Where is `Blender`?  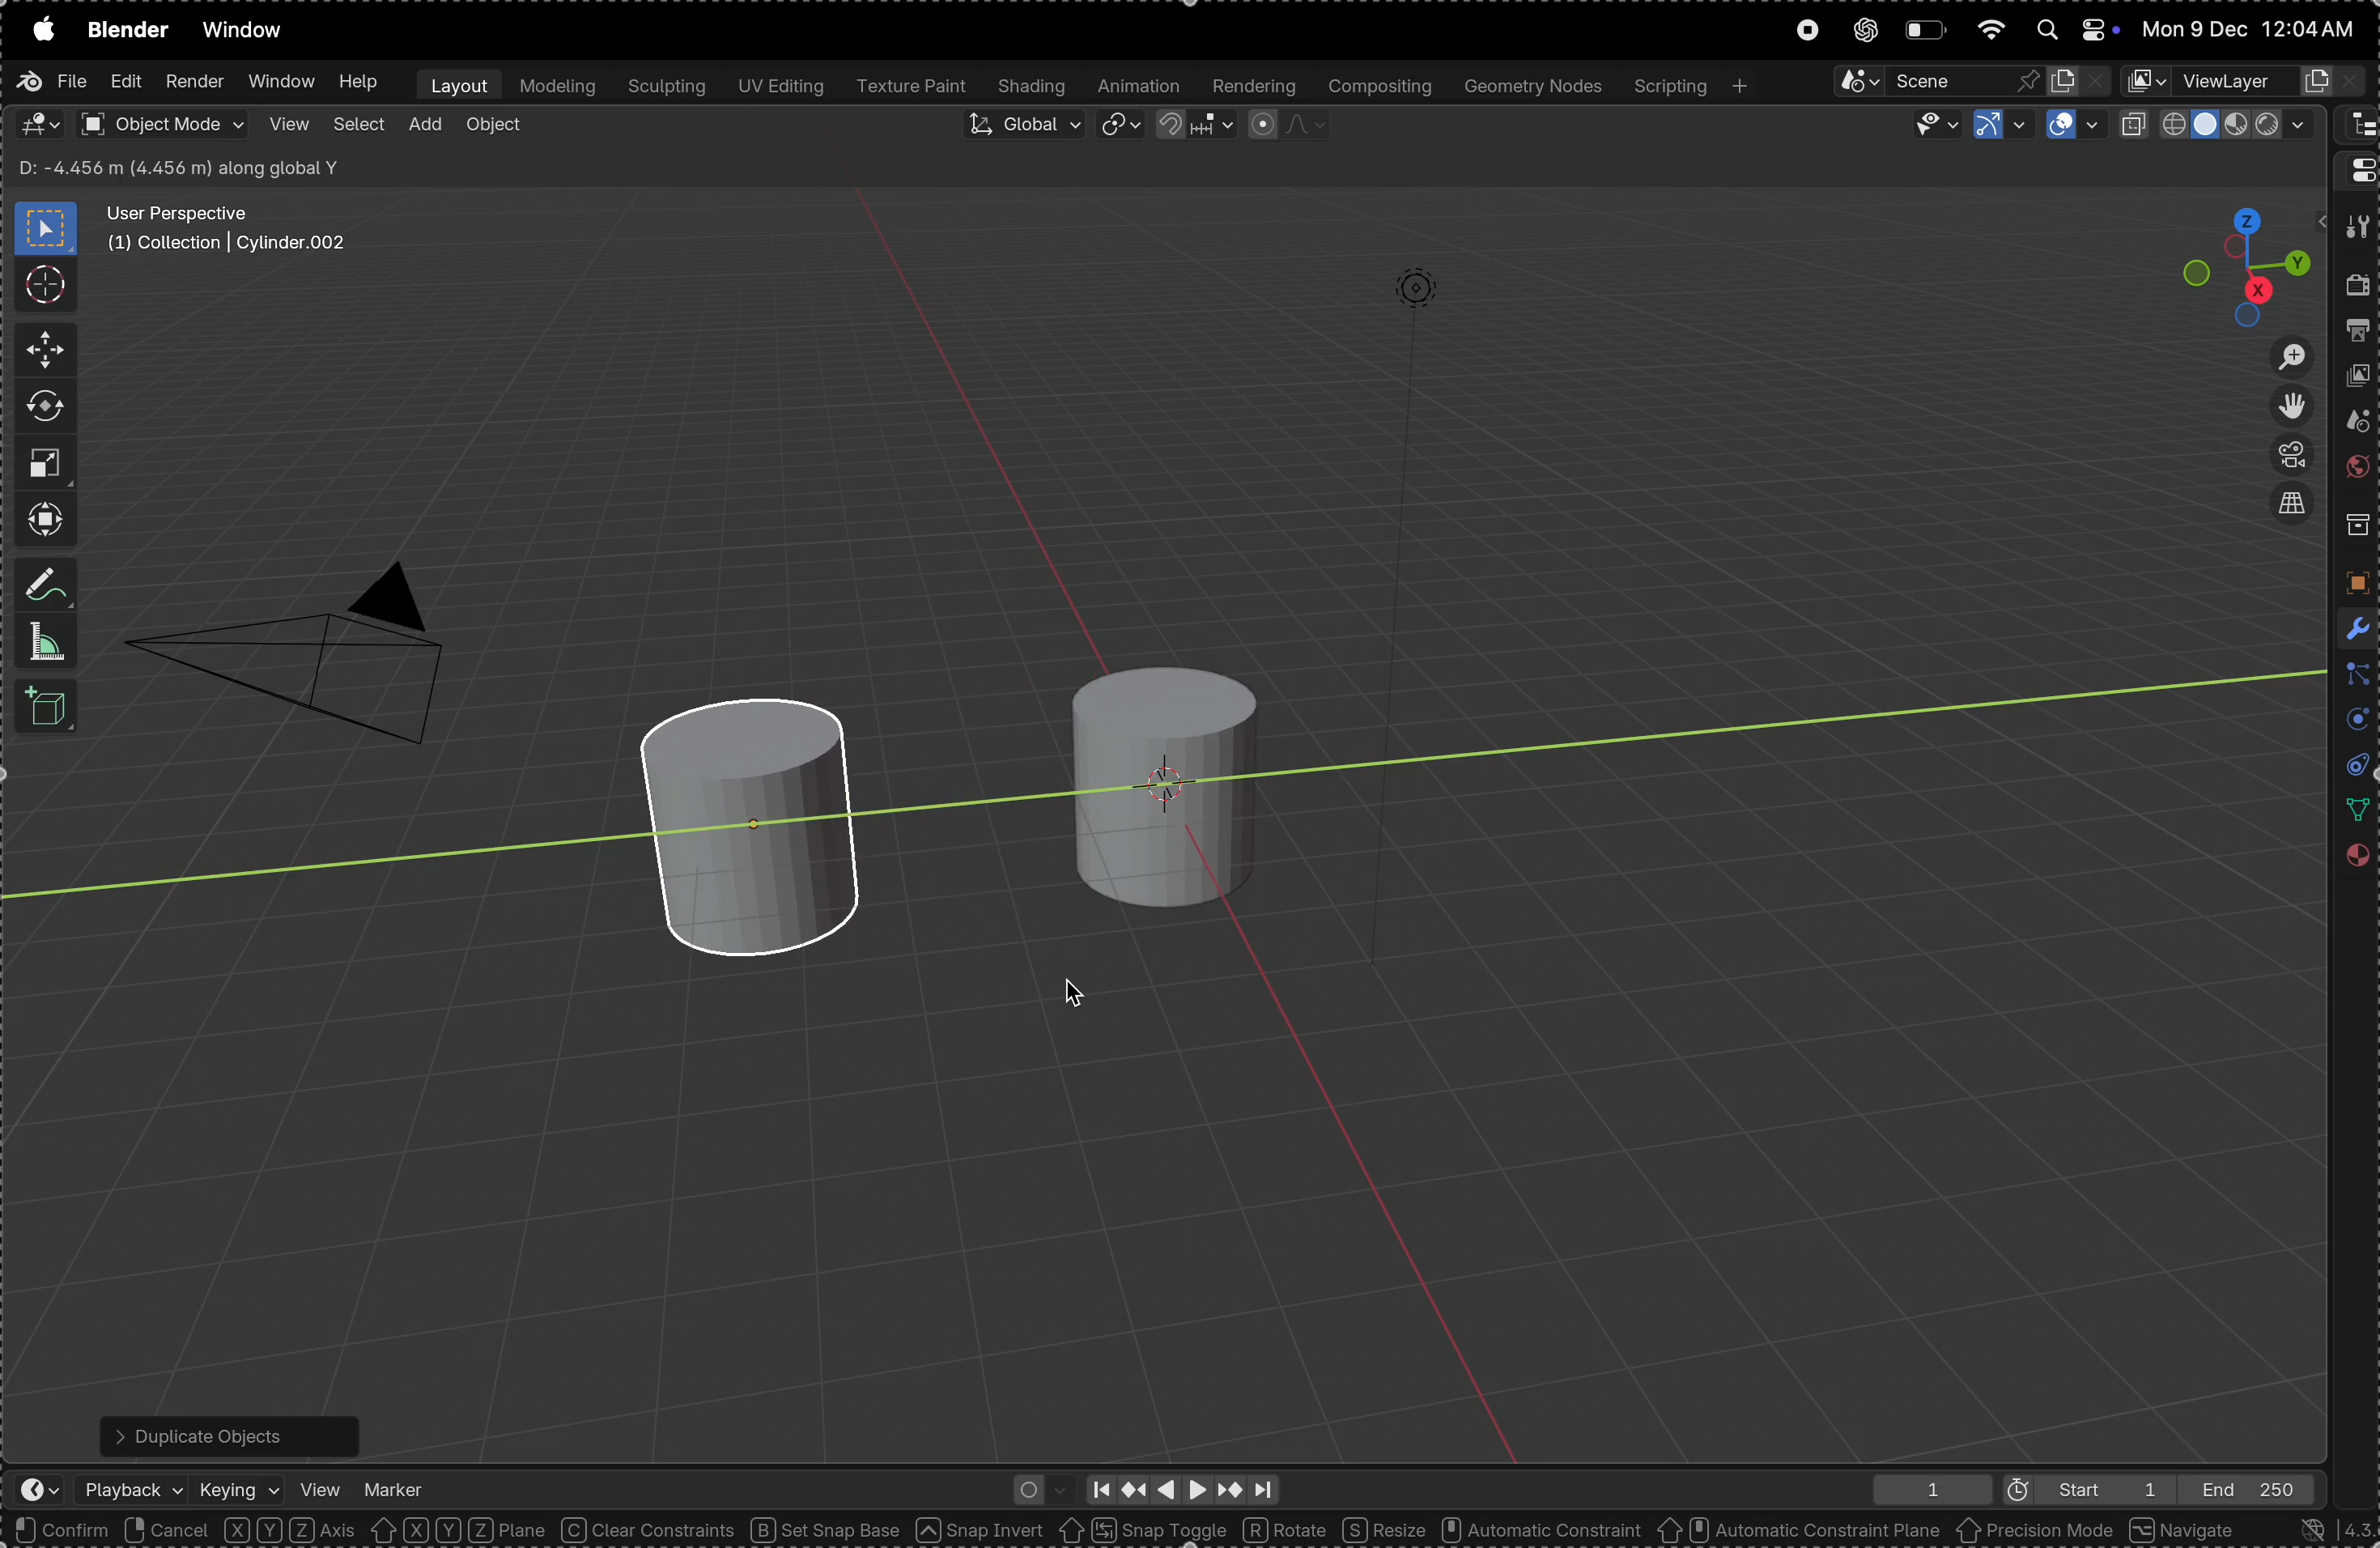 Blender is located at coordinates (127, 29).